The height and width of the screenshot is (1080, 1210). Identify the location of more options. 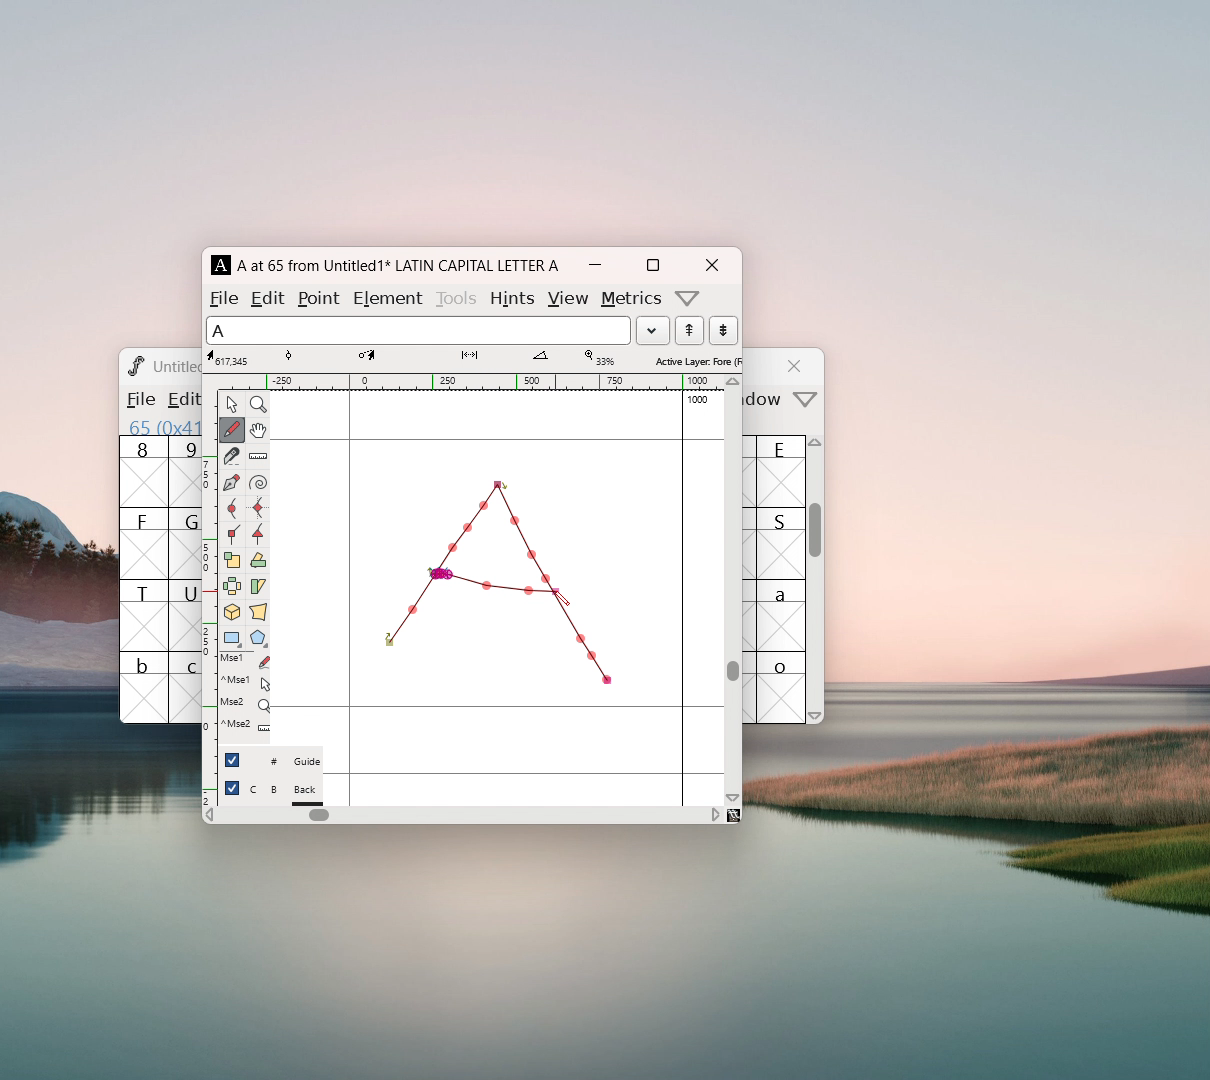
(688, 298).